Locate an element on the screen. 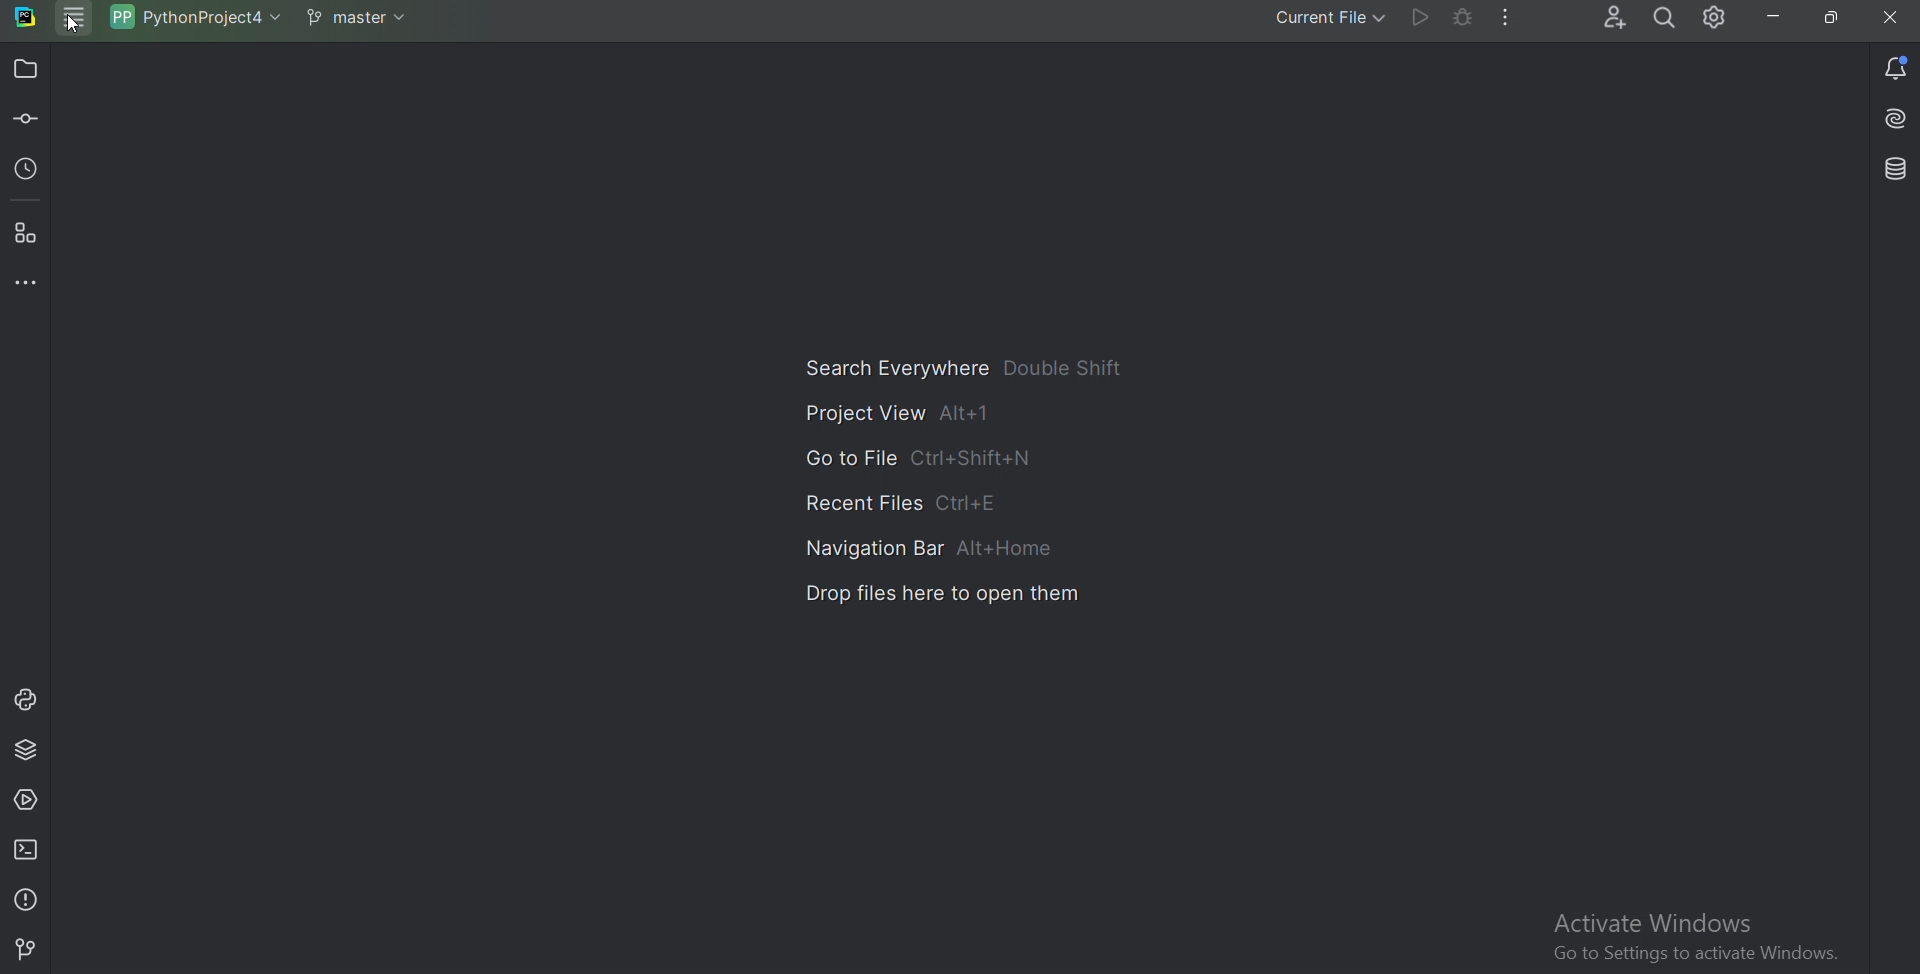 Image resolution: width=1920 pixels, height=974 pixels. Drop files here to open them is located at coordinates (944, 591).